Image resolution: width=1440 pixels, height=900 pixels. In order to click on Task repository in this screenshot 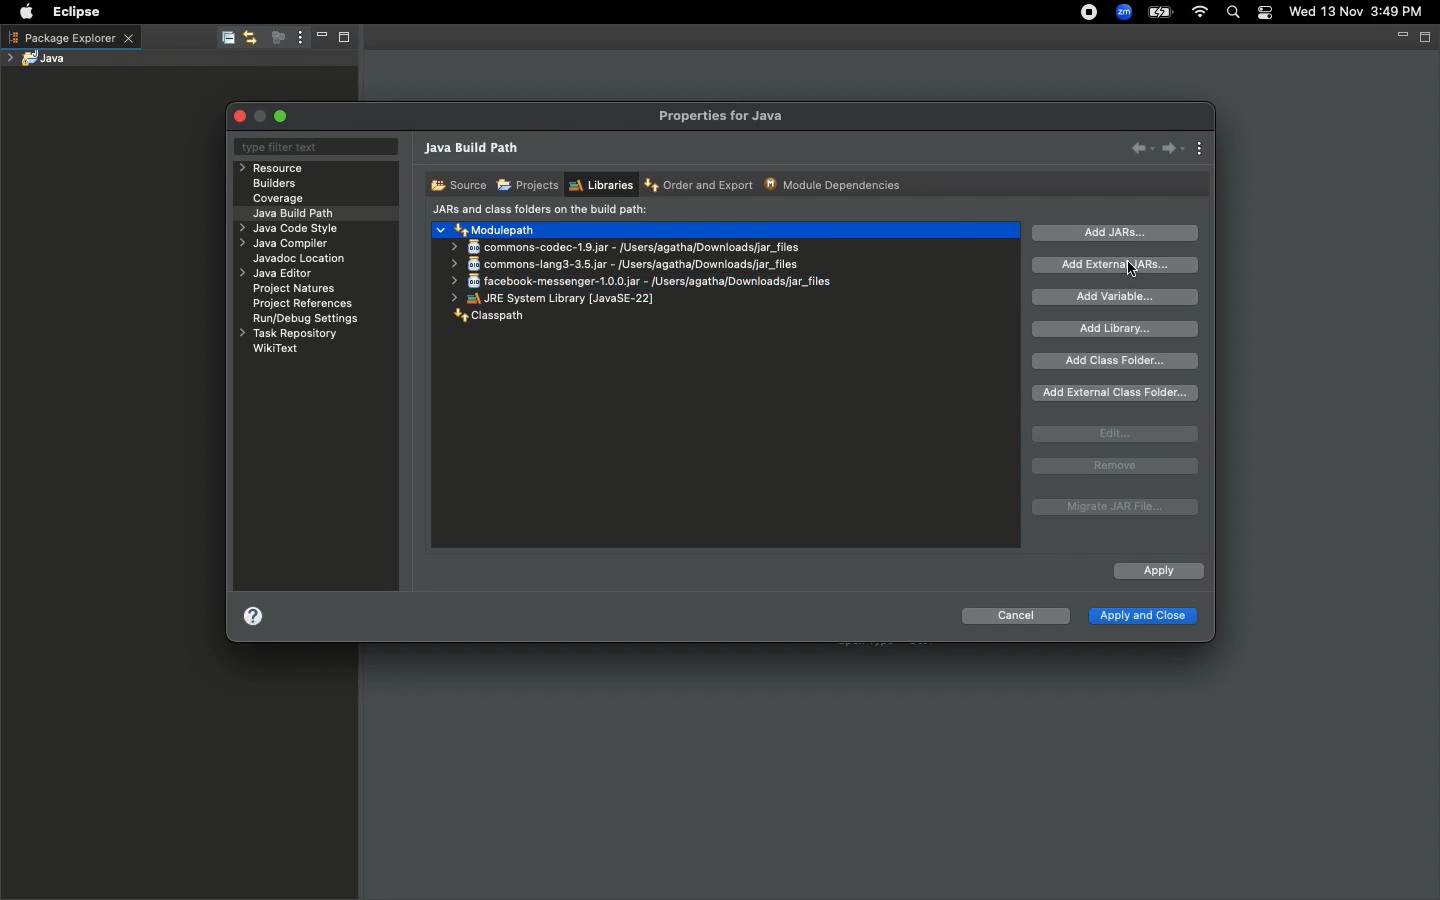, I will do `click(287, 334)`.